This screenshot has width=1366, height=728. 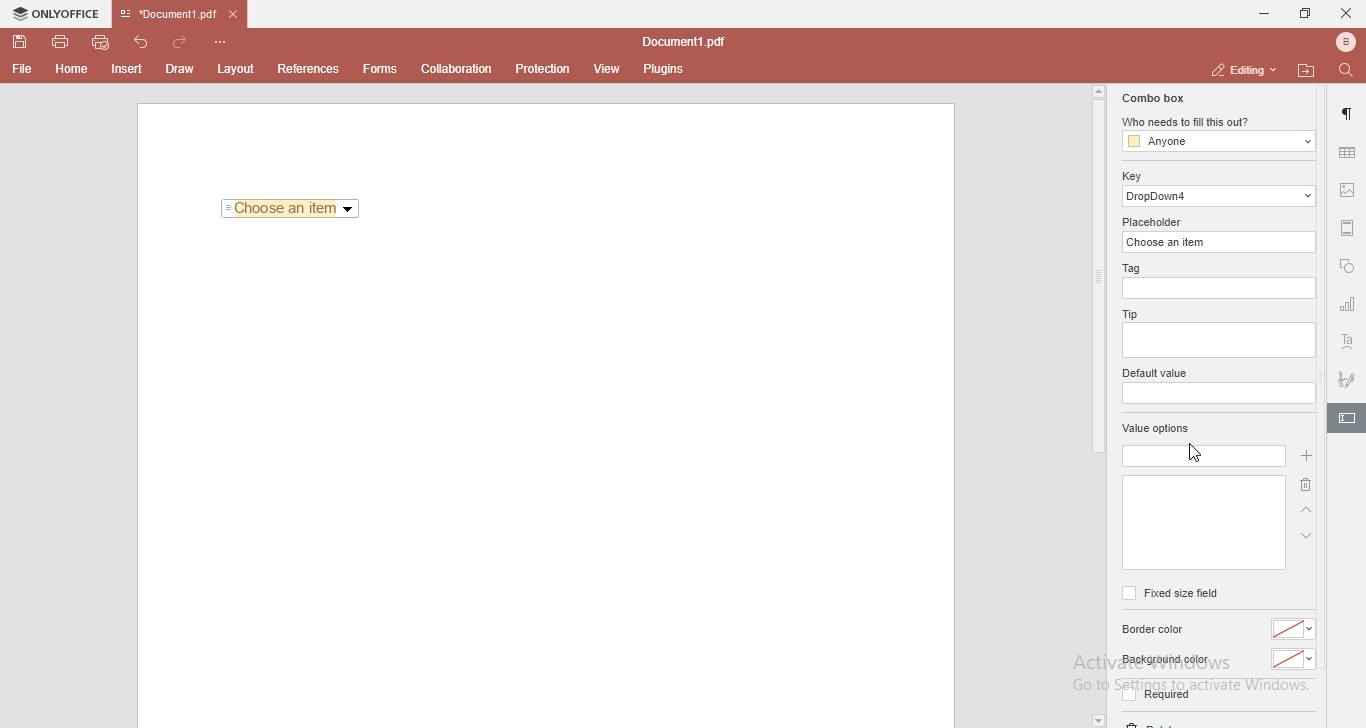 What do you see at coordinates (184, 38) in the screenshot?
I see `redo` at bounding box center [184, 38].